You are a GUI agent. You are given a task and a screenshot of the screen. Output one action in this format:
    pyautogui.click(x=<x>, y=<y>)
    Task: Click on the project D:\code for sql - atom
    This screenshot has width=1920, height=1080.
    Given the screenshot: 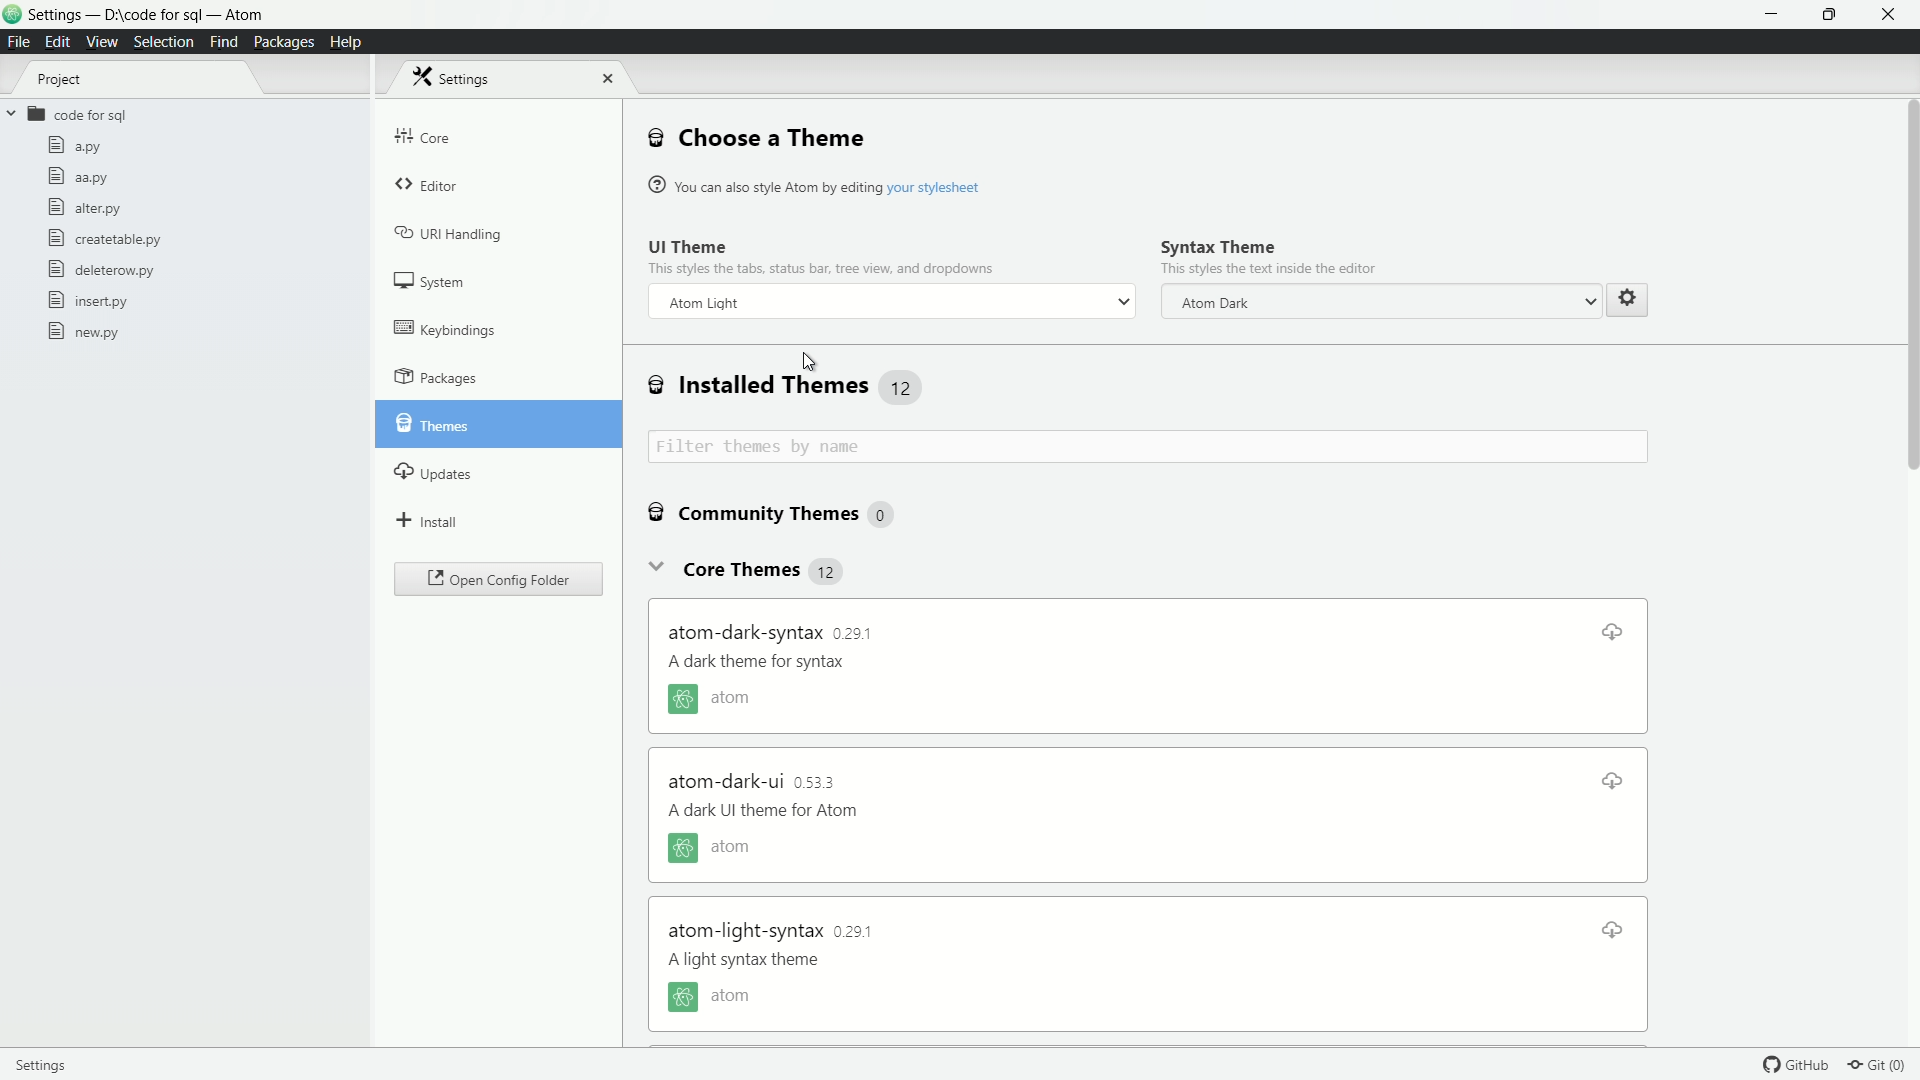 What is the action you would take?
    pyautogui.click(x=148, y=16)
    